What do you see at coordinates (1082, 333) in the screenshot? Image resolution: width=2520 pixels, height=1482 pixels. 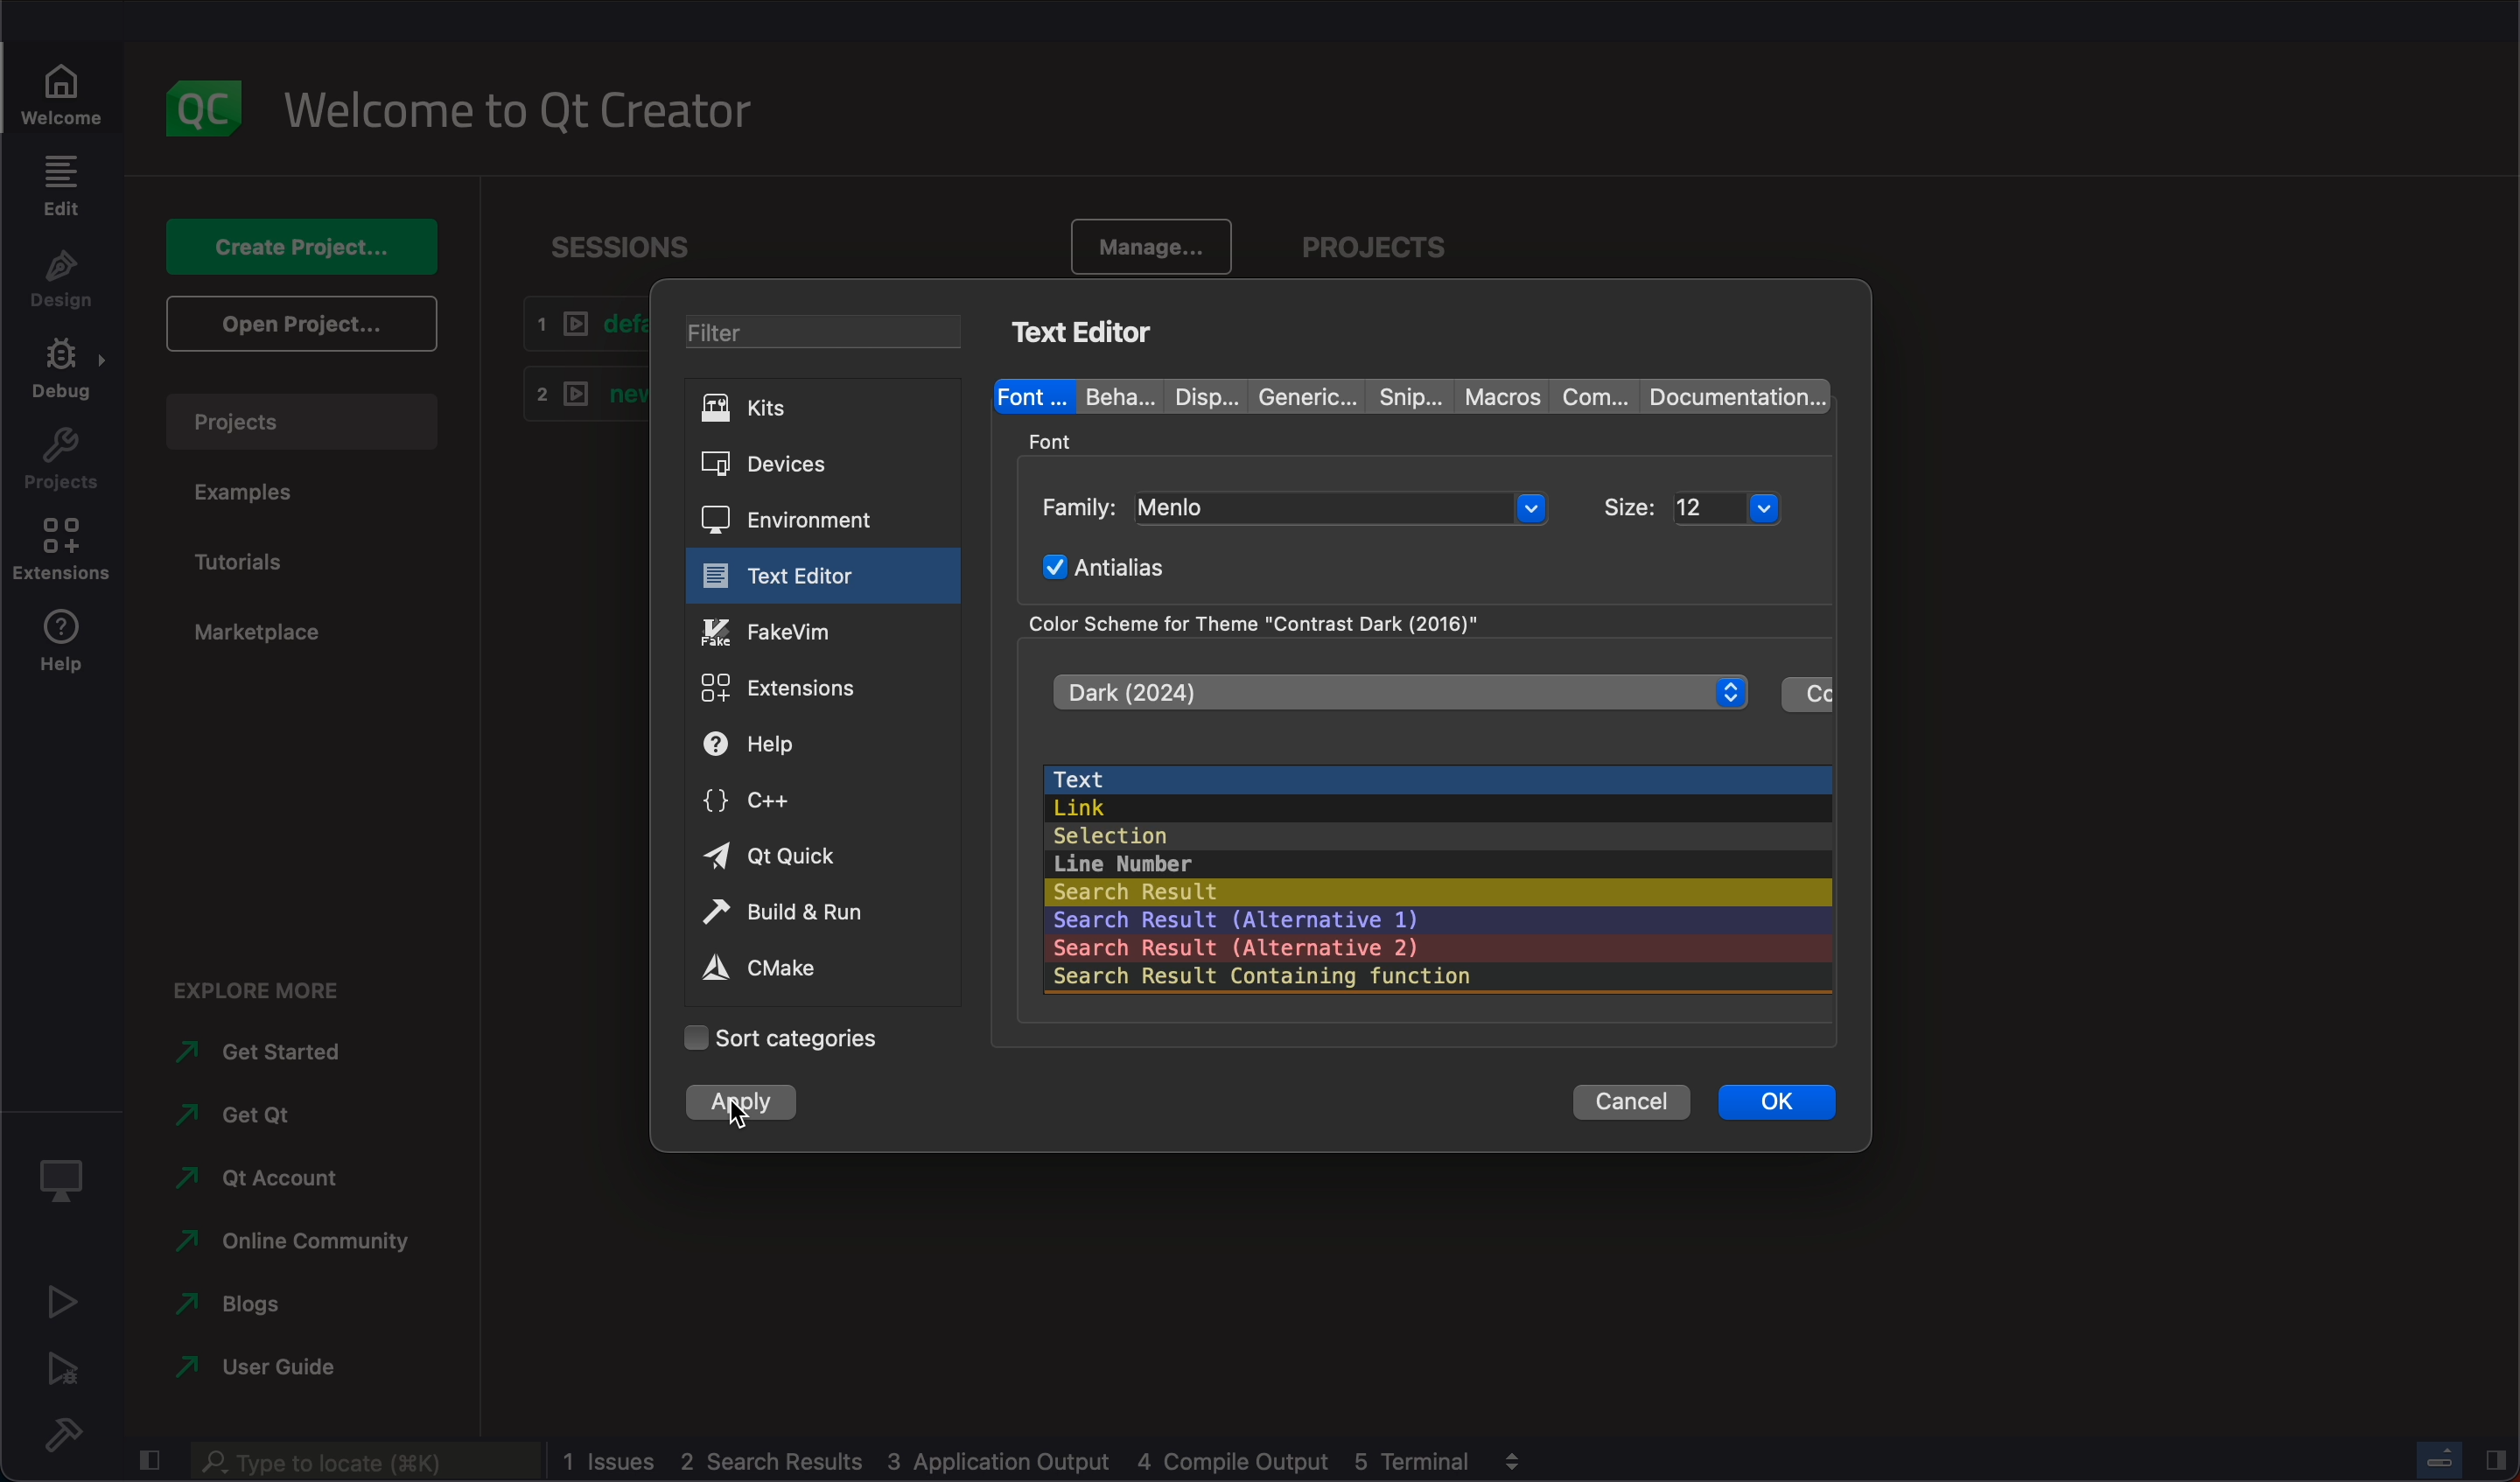 I see `text editor` at bounding box center [1082, 333].